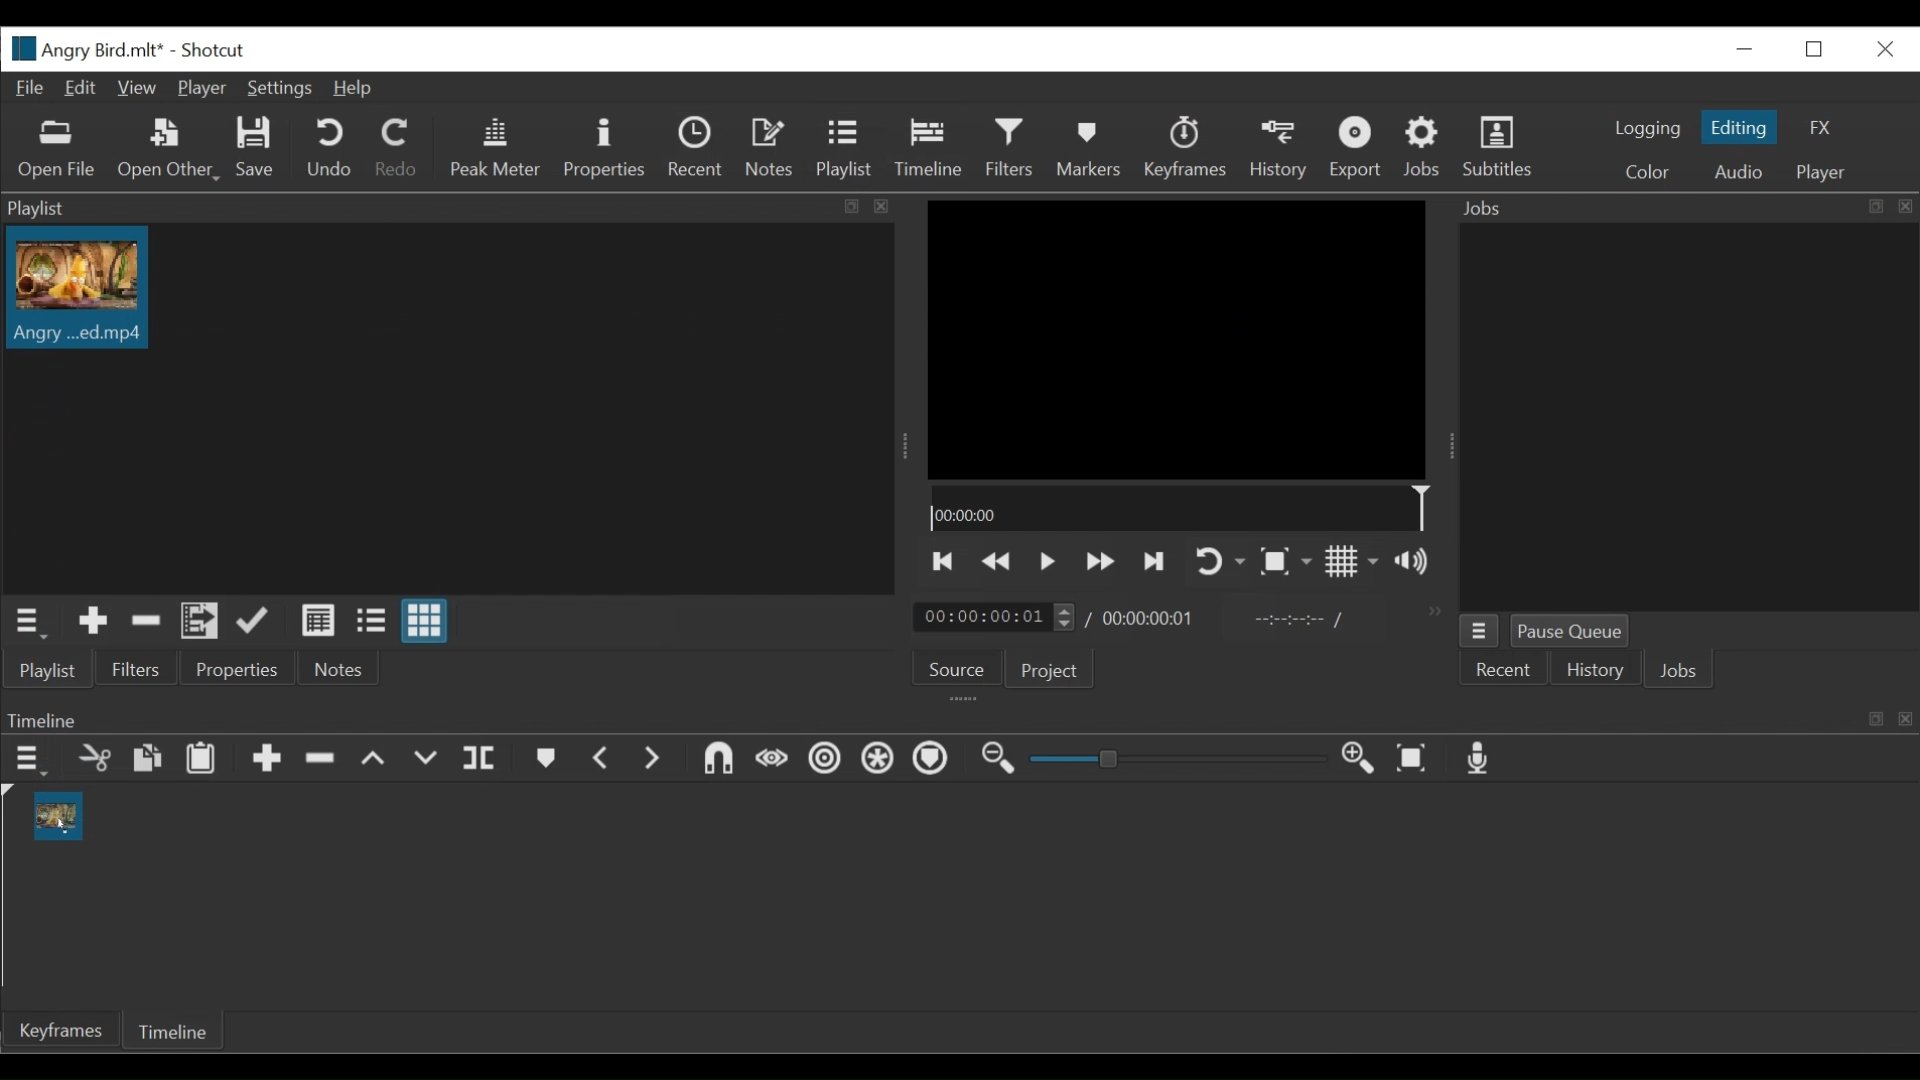 The width and height of the screenshot is (1920, 1080). What do you see at coordinates (1648, 170) in the screenshot?
I see `Color` at bounding box center [1648, 170].